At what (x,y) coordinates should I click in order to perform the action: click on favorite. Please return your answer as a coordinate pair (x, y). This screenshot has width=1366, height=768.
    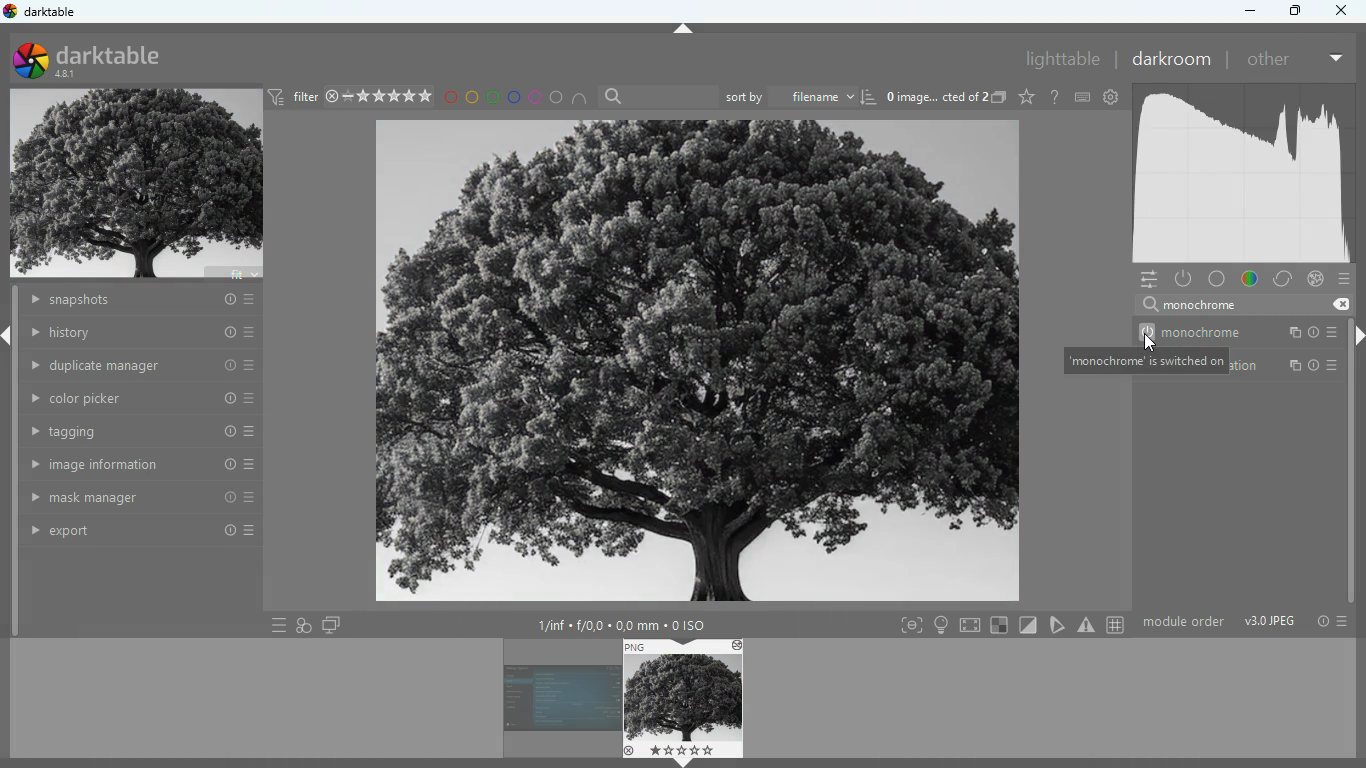
    Looking at the image, I should click on (1025, 99).